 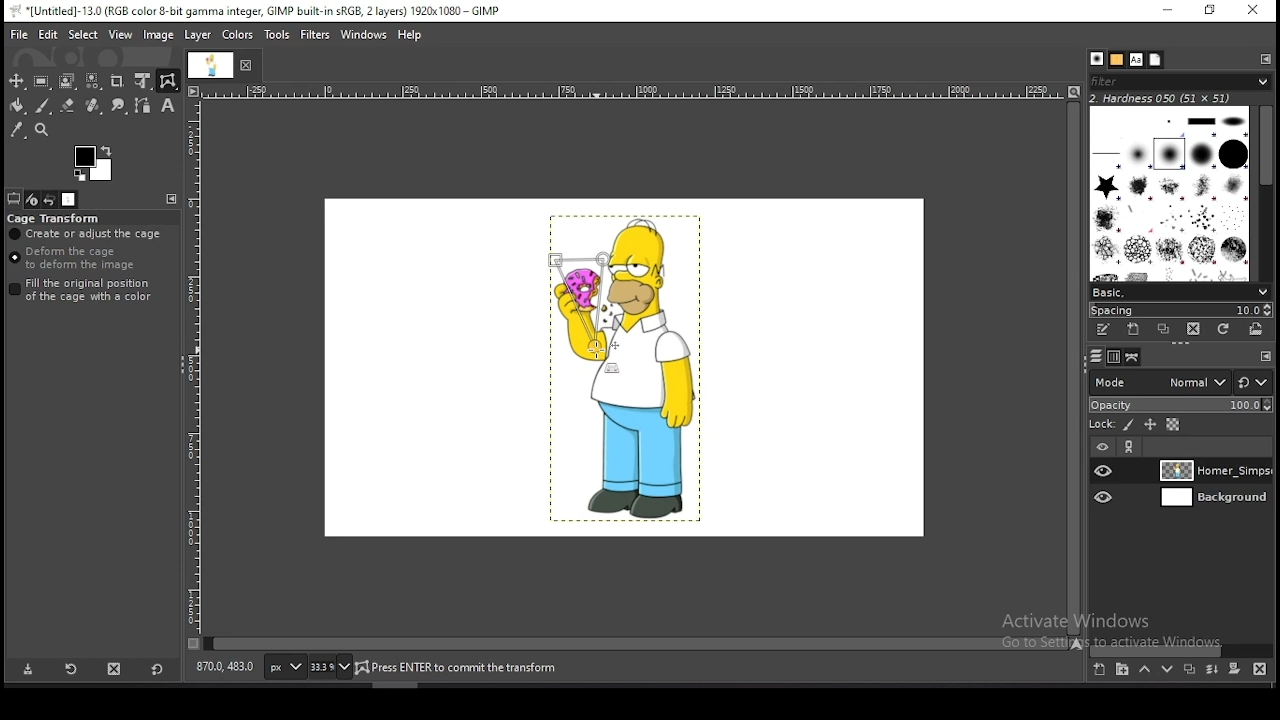 What do you see at coordinates (1232, 669) in the screenshot?
I see `add a mask` at bounding box center [1232, 669].